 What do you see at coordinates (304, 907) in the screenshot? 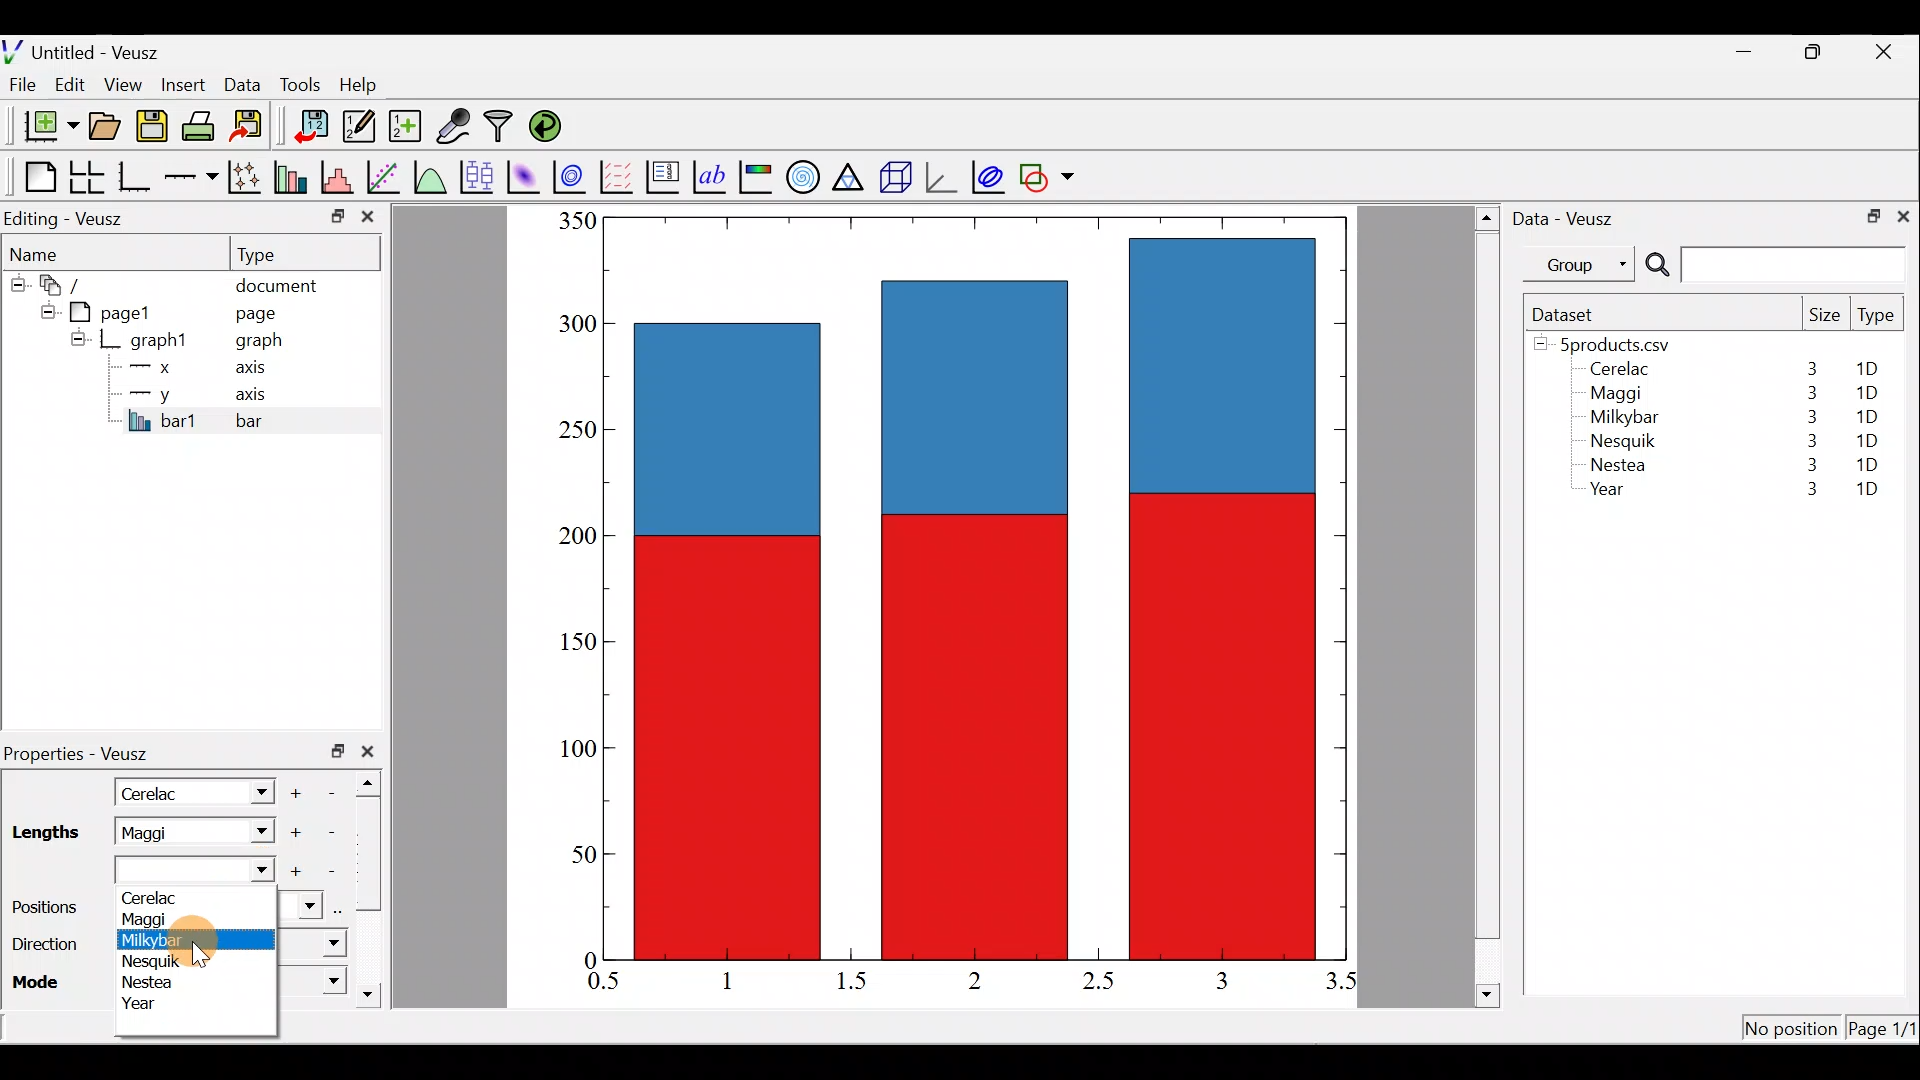
I see `Positions dropdown` at bounding box center [304, 907].